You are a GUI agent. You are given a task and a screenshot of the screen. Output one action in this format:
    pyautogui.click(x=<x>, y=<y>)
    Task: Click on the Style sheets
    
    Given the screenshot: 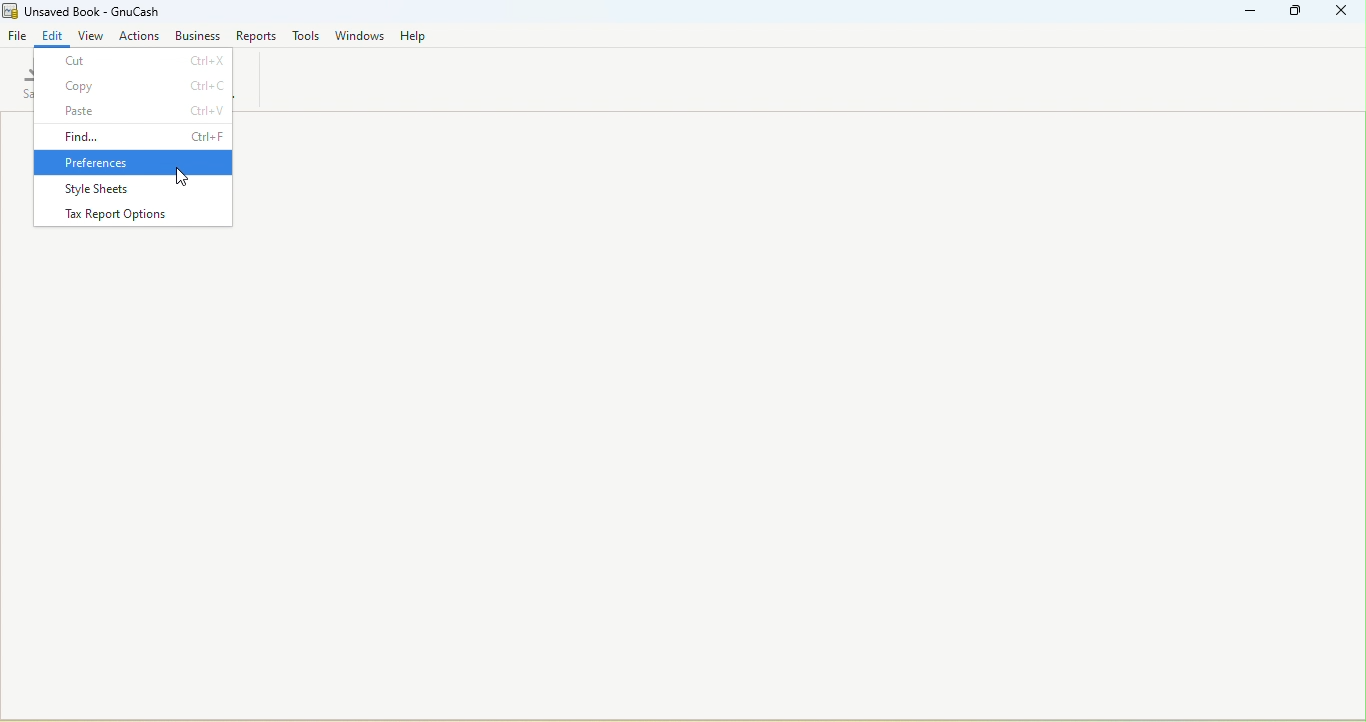 What is the action you would take?
    pyautogui.click(x=133, y=189)
    